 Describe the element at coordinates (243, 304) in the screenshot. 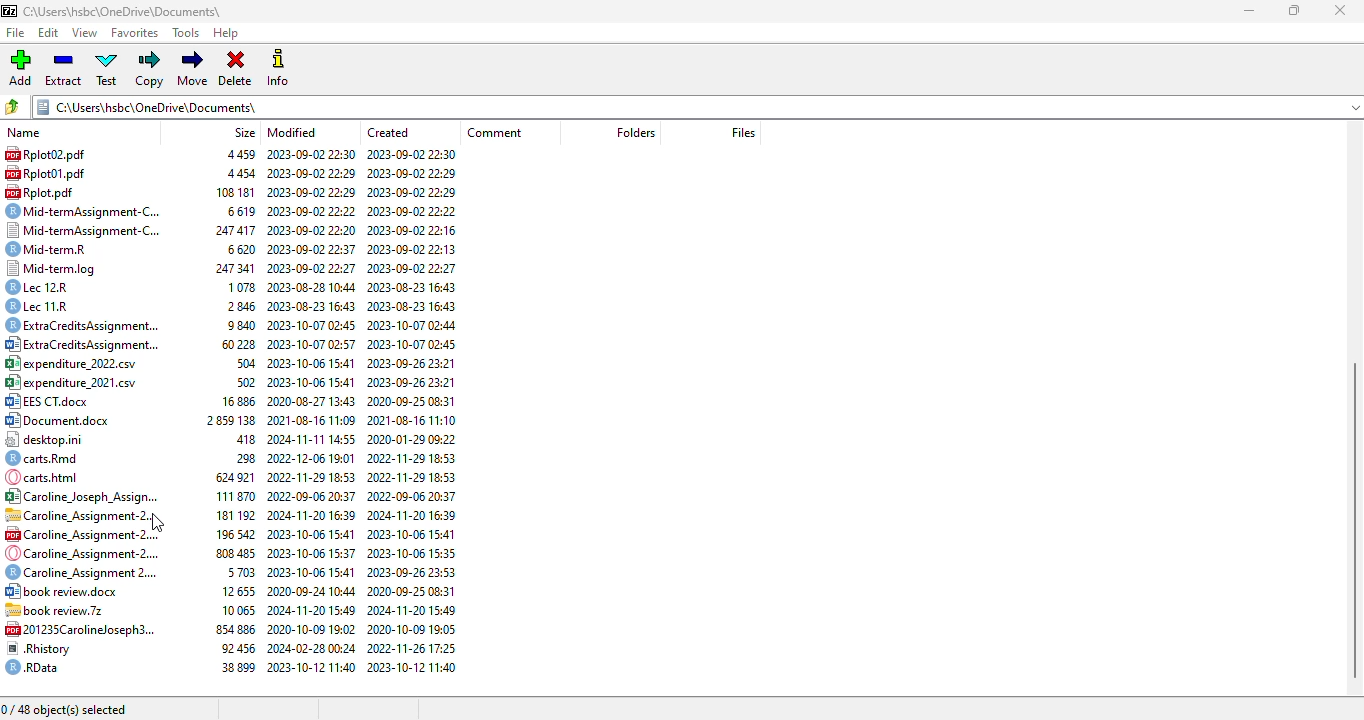

I see `2846` at that location.